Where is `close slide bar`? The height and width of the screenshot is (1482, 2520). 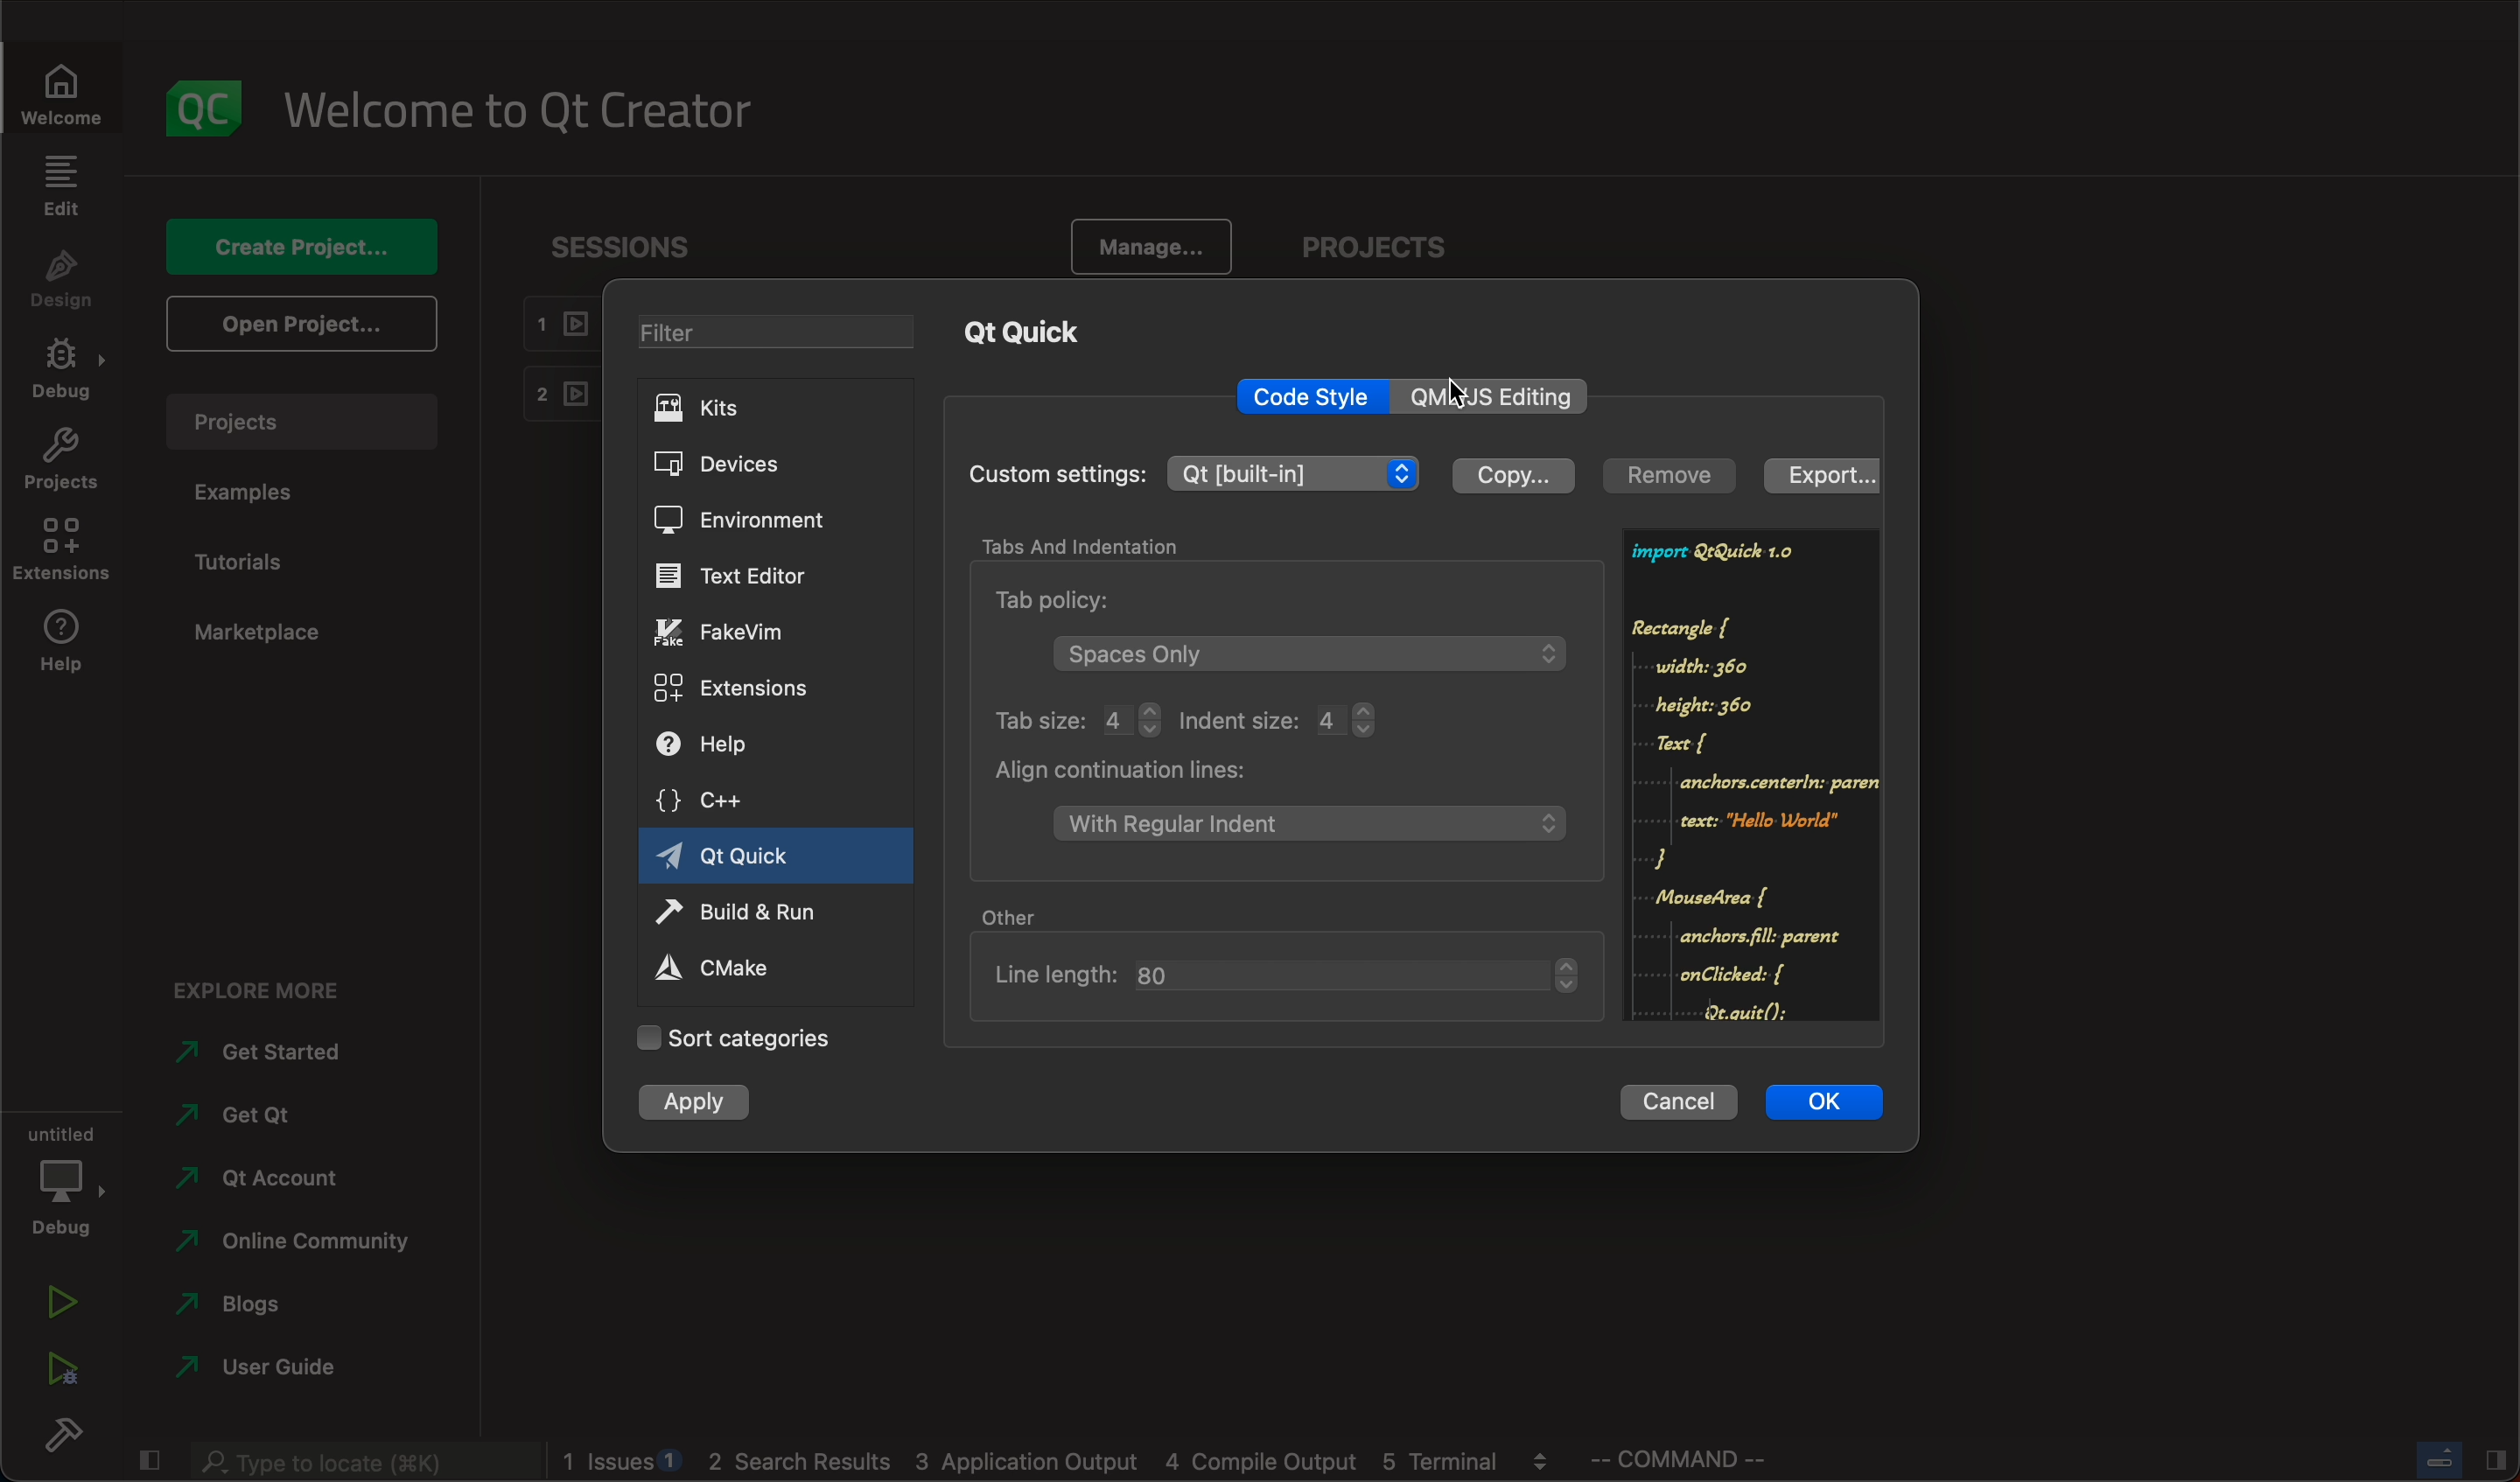 close slide bar is located at coordinates (2456, 1458).